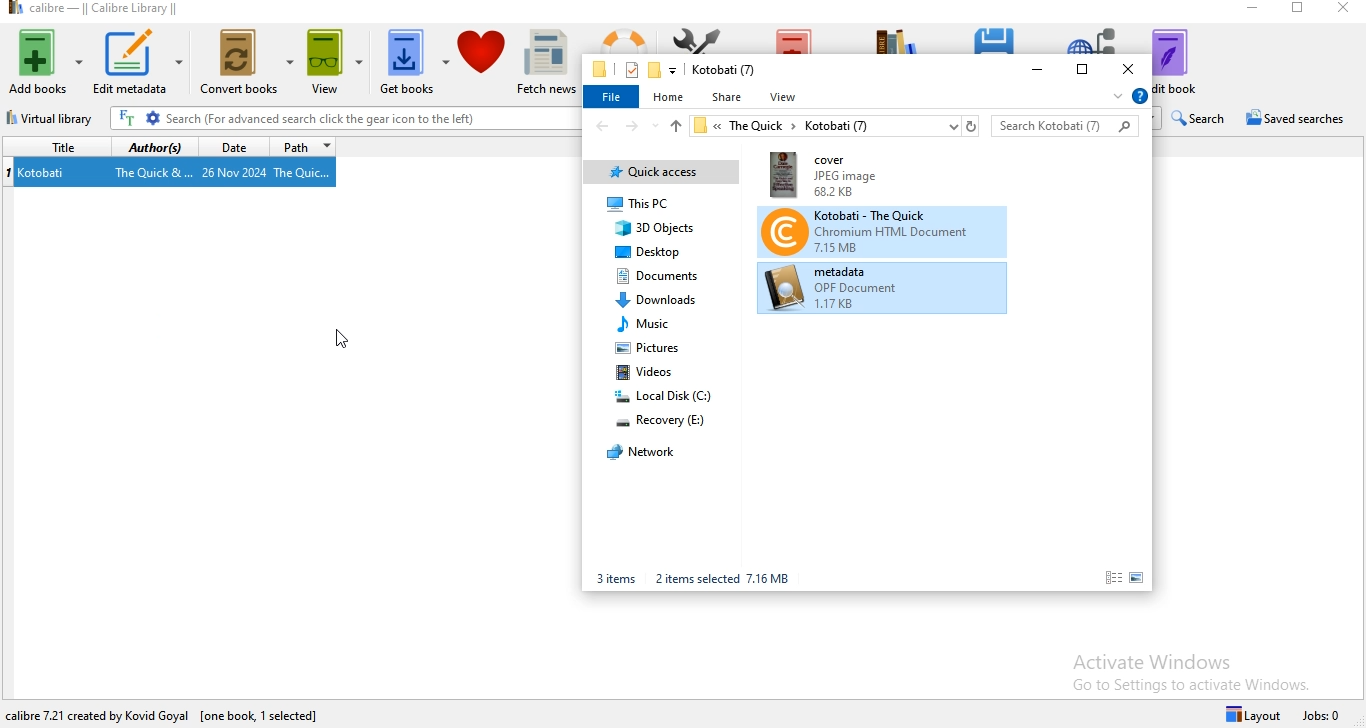 This screenshot has height=728, width=1366. I want to click on Activate Windows
Go to Settings to activate Windows., so click(1192, 669).